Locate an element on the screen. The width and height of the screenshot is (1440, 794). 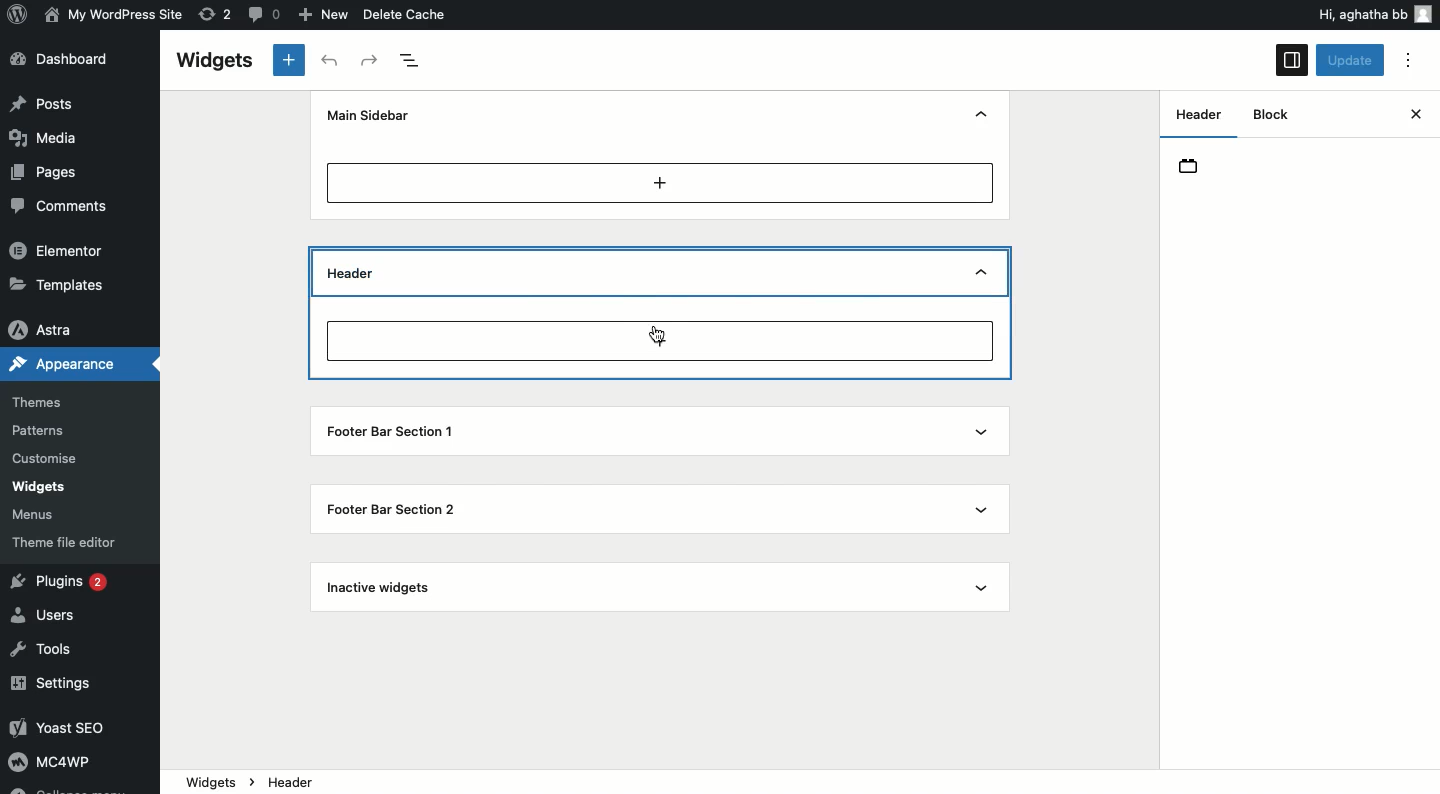
Media is located at coordinates (46, 136).